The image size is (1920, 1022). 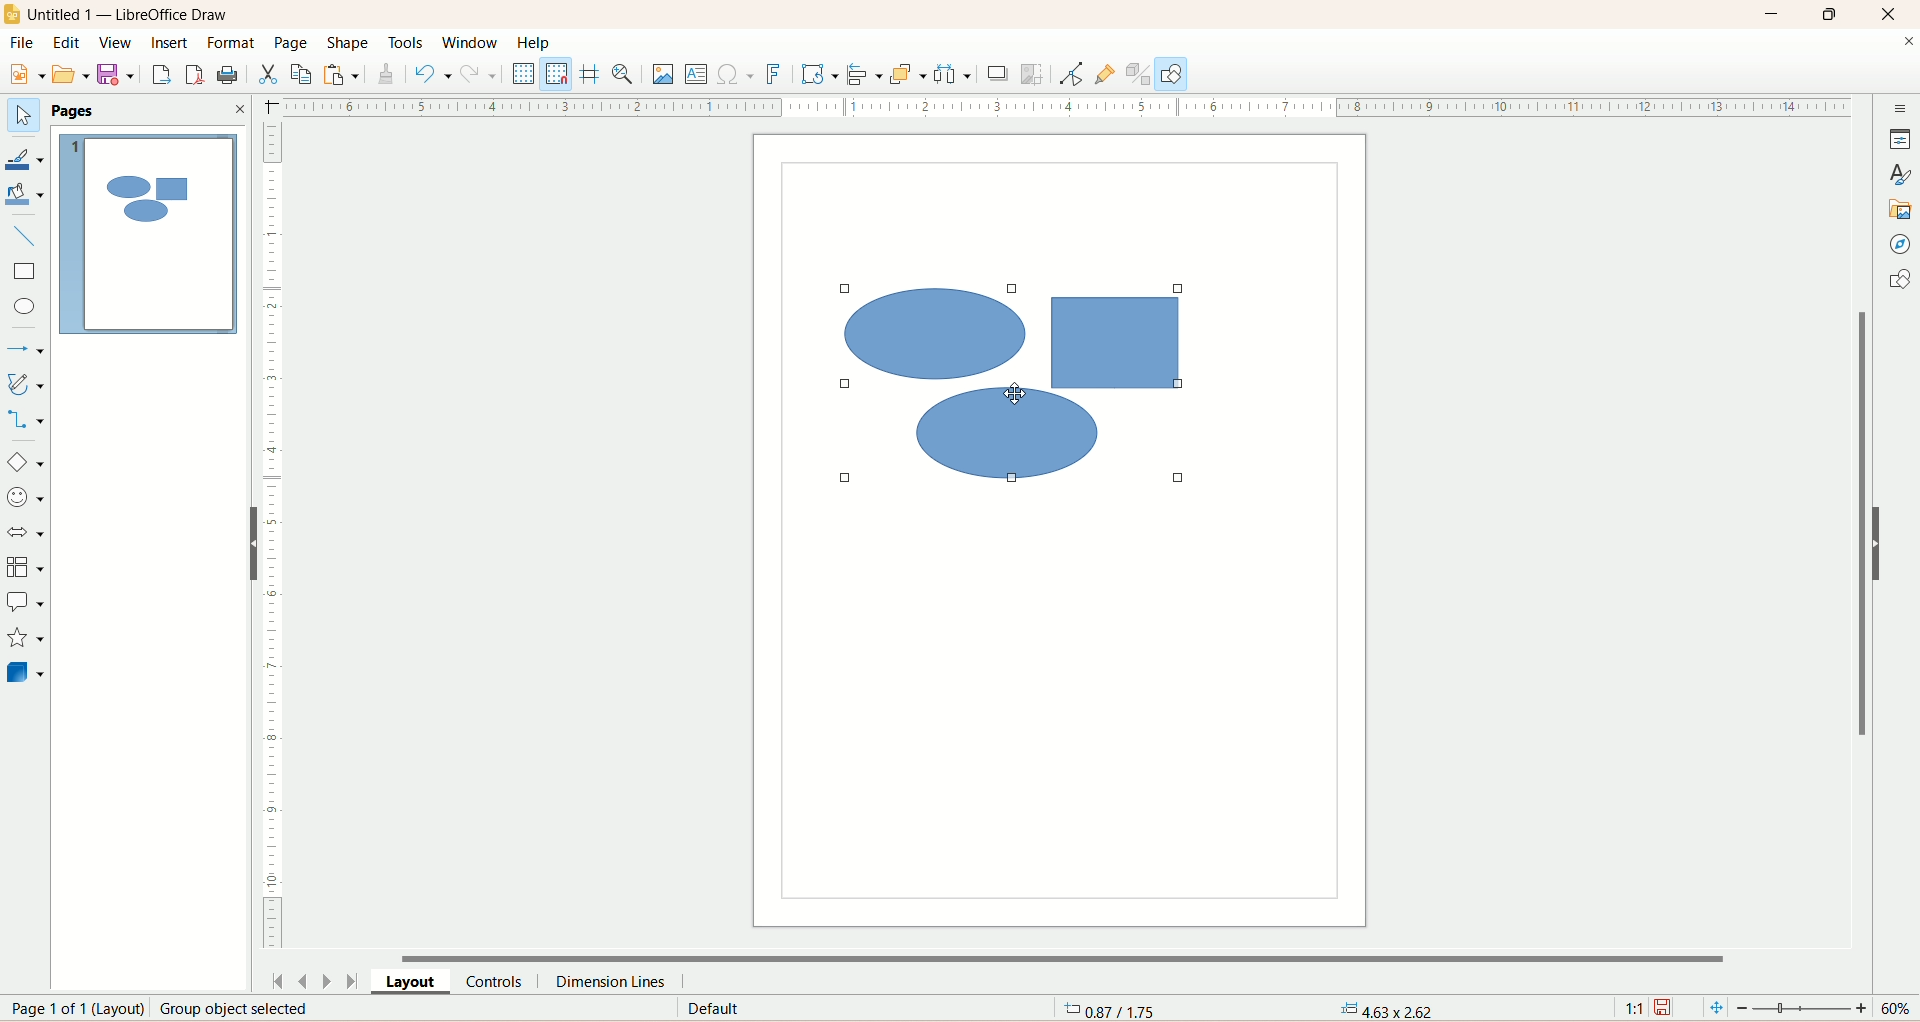 I want to click on sidebar settings, so click(x=1898, y=109).